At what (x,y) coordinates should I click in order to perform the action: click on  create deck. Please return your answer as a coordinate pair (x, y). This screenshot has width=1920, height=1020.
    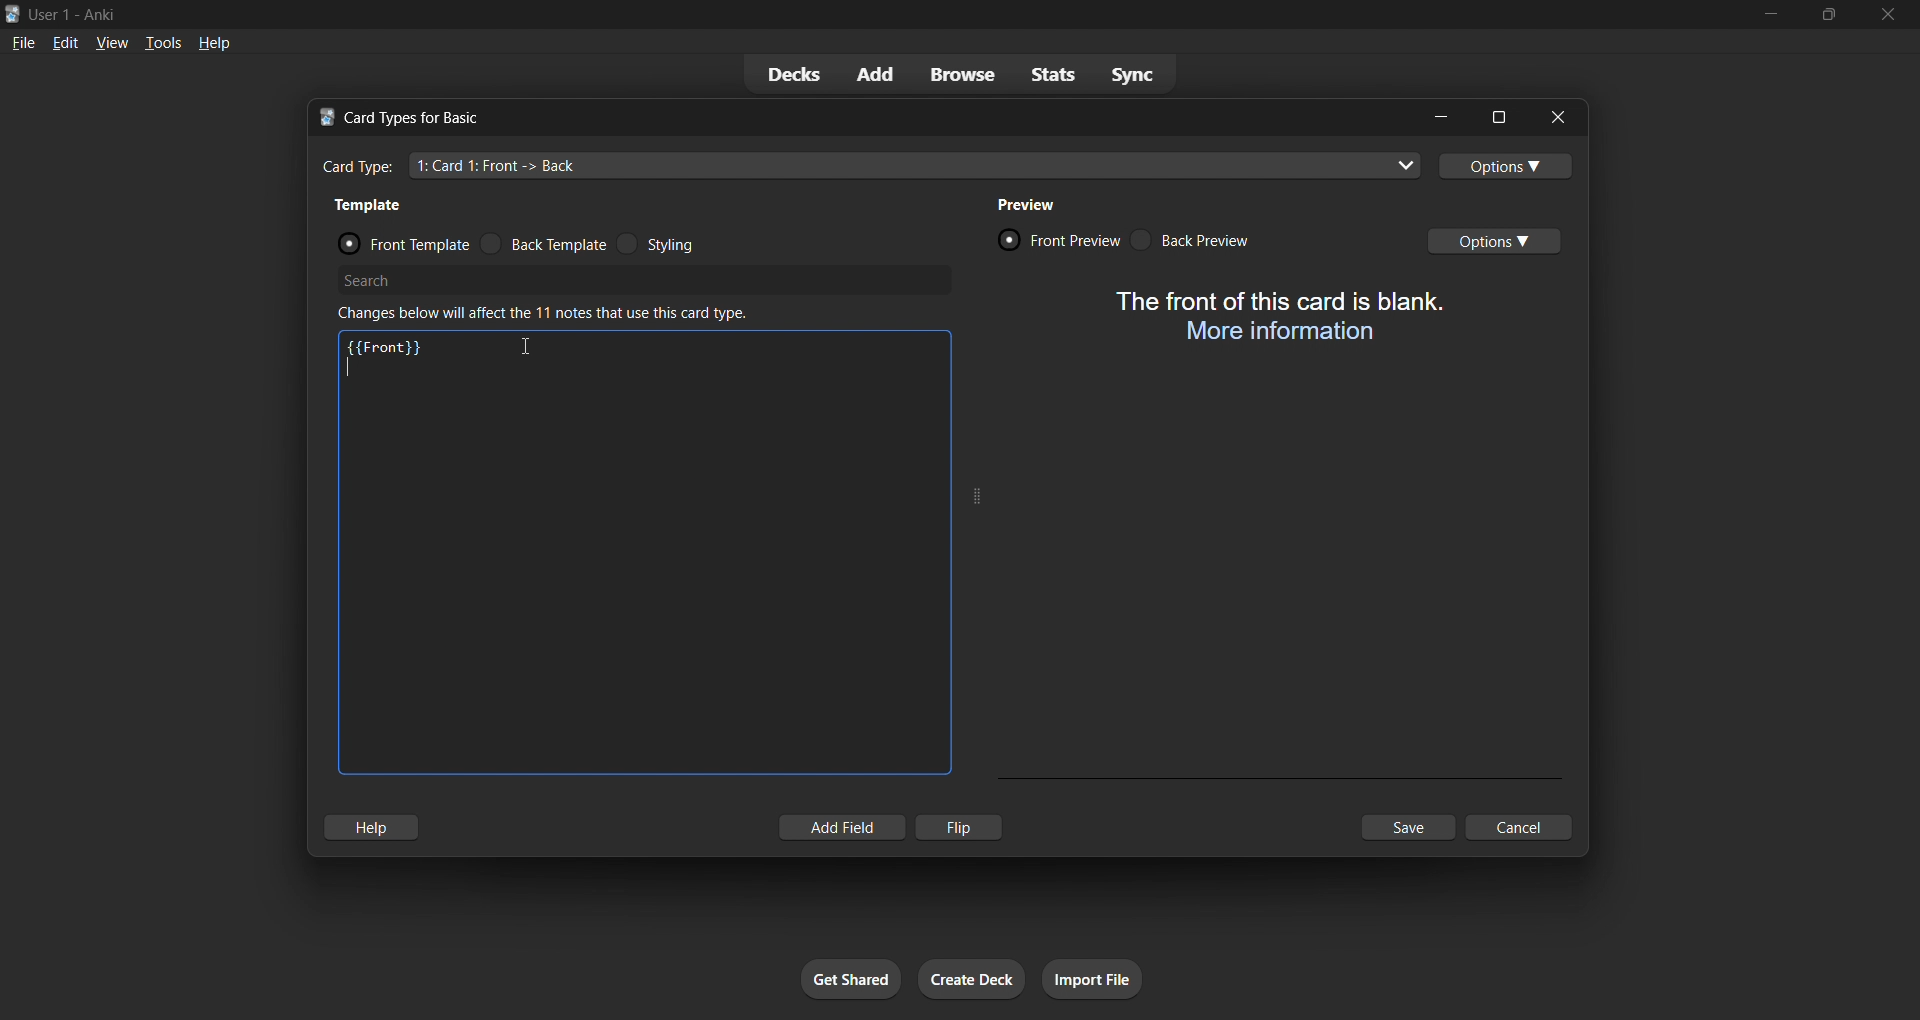
    Looking at the image, I should click on (971, 978).